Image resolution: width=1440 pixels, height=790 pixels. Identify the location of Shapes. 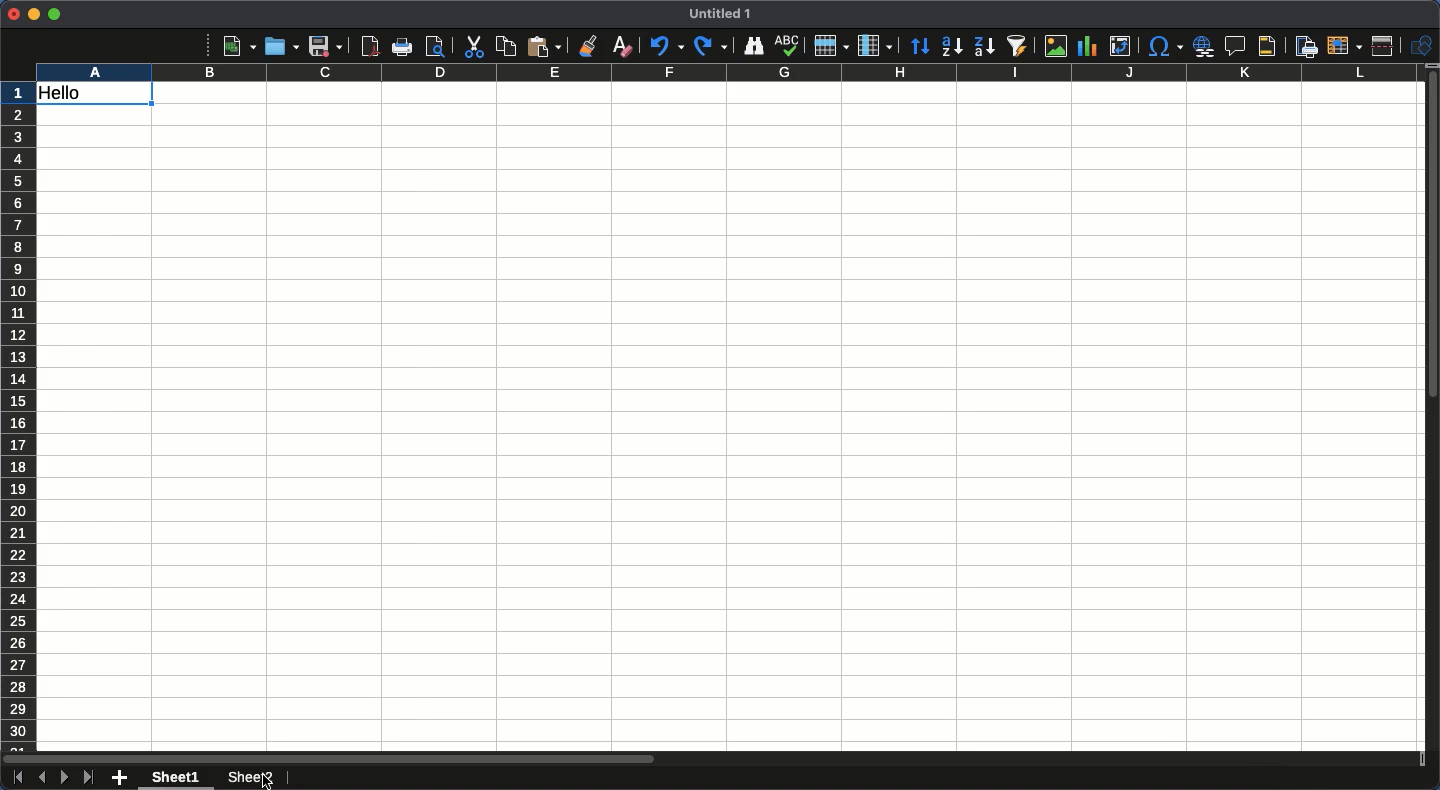
(1422, 46).